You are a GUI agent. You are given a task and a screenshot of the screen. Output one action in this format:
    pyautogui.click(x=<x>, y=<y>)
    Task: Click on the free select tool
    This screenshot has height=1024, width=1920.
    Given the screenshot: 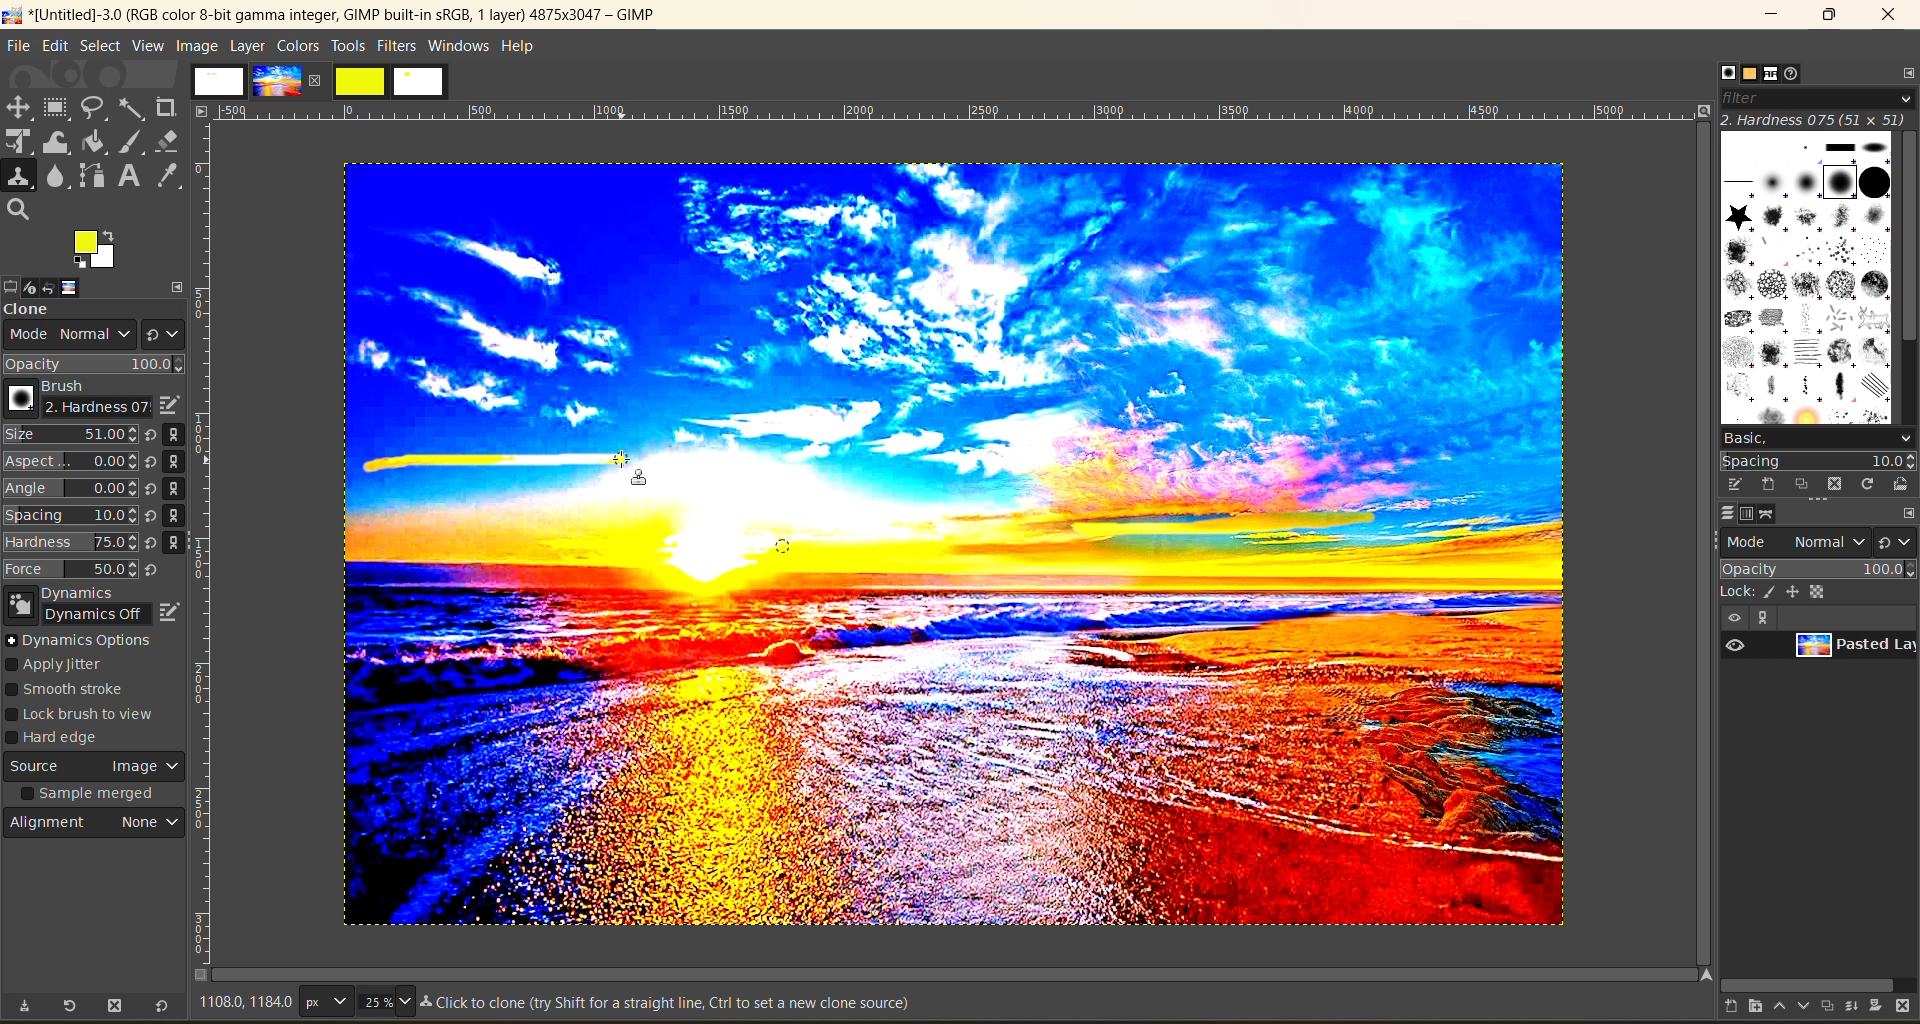 What is the action you would take?
    pyautogui.click(x=96, y=107)
    